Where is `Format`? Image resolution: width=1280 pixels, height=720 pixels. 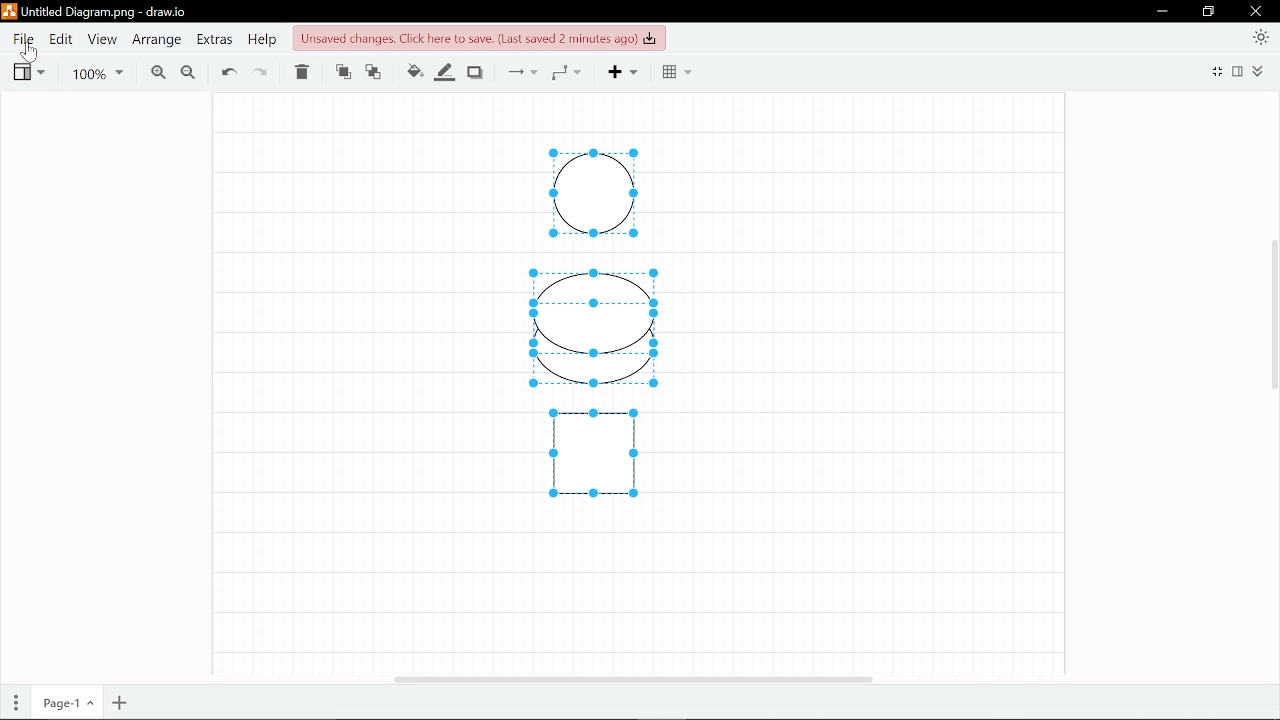
Format is located at coordinates (1237, 72).